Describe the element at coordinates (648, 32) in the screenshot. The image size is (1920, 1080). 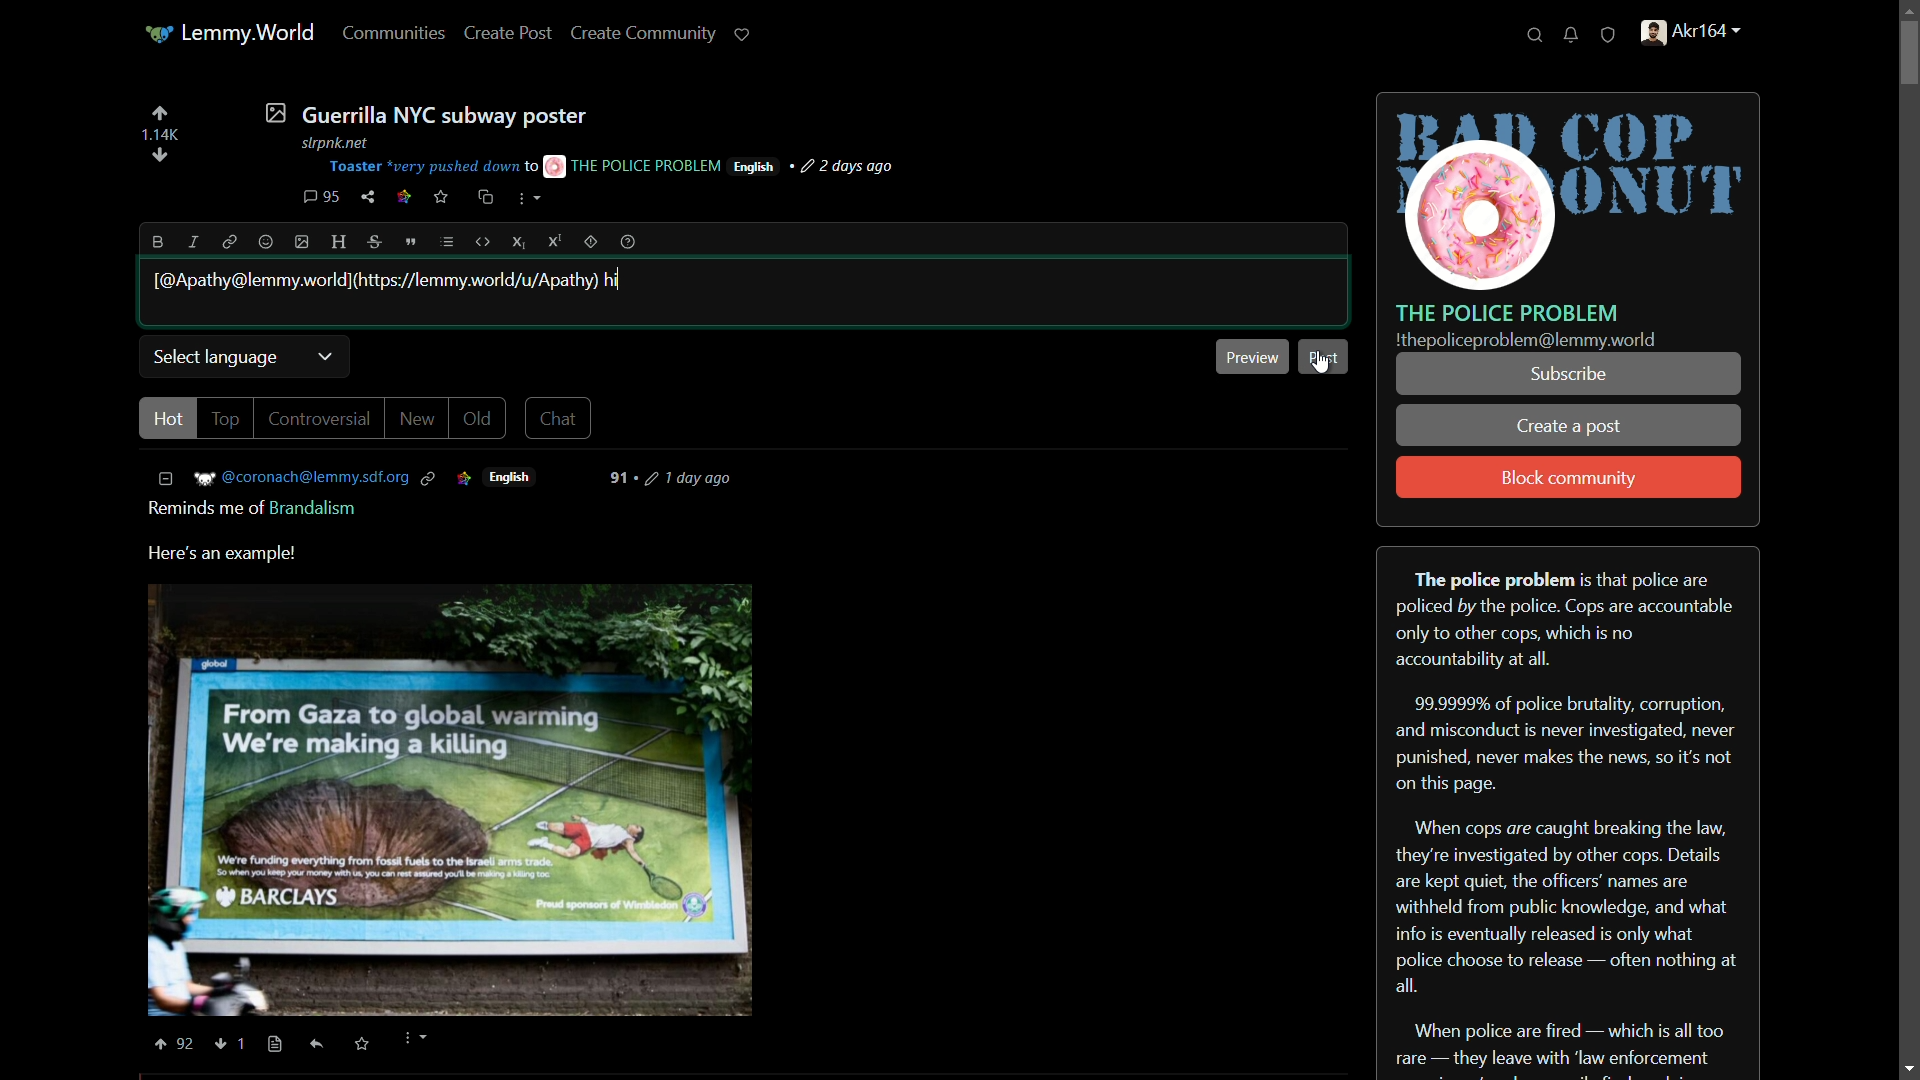
I see `create community ` at that location.